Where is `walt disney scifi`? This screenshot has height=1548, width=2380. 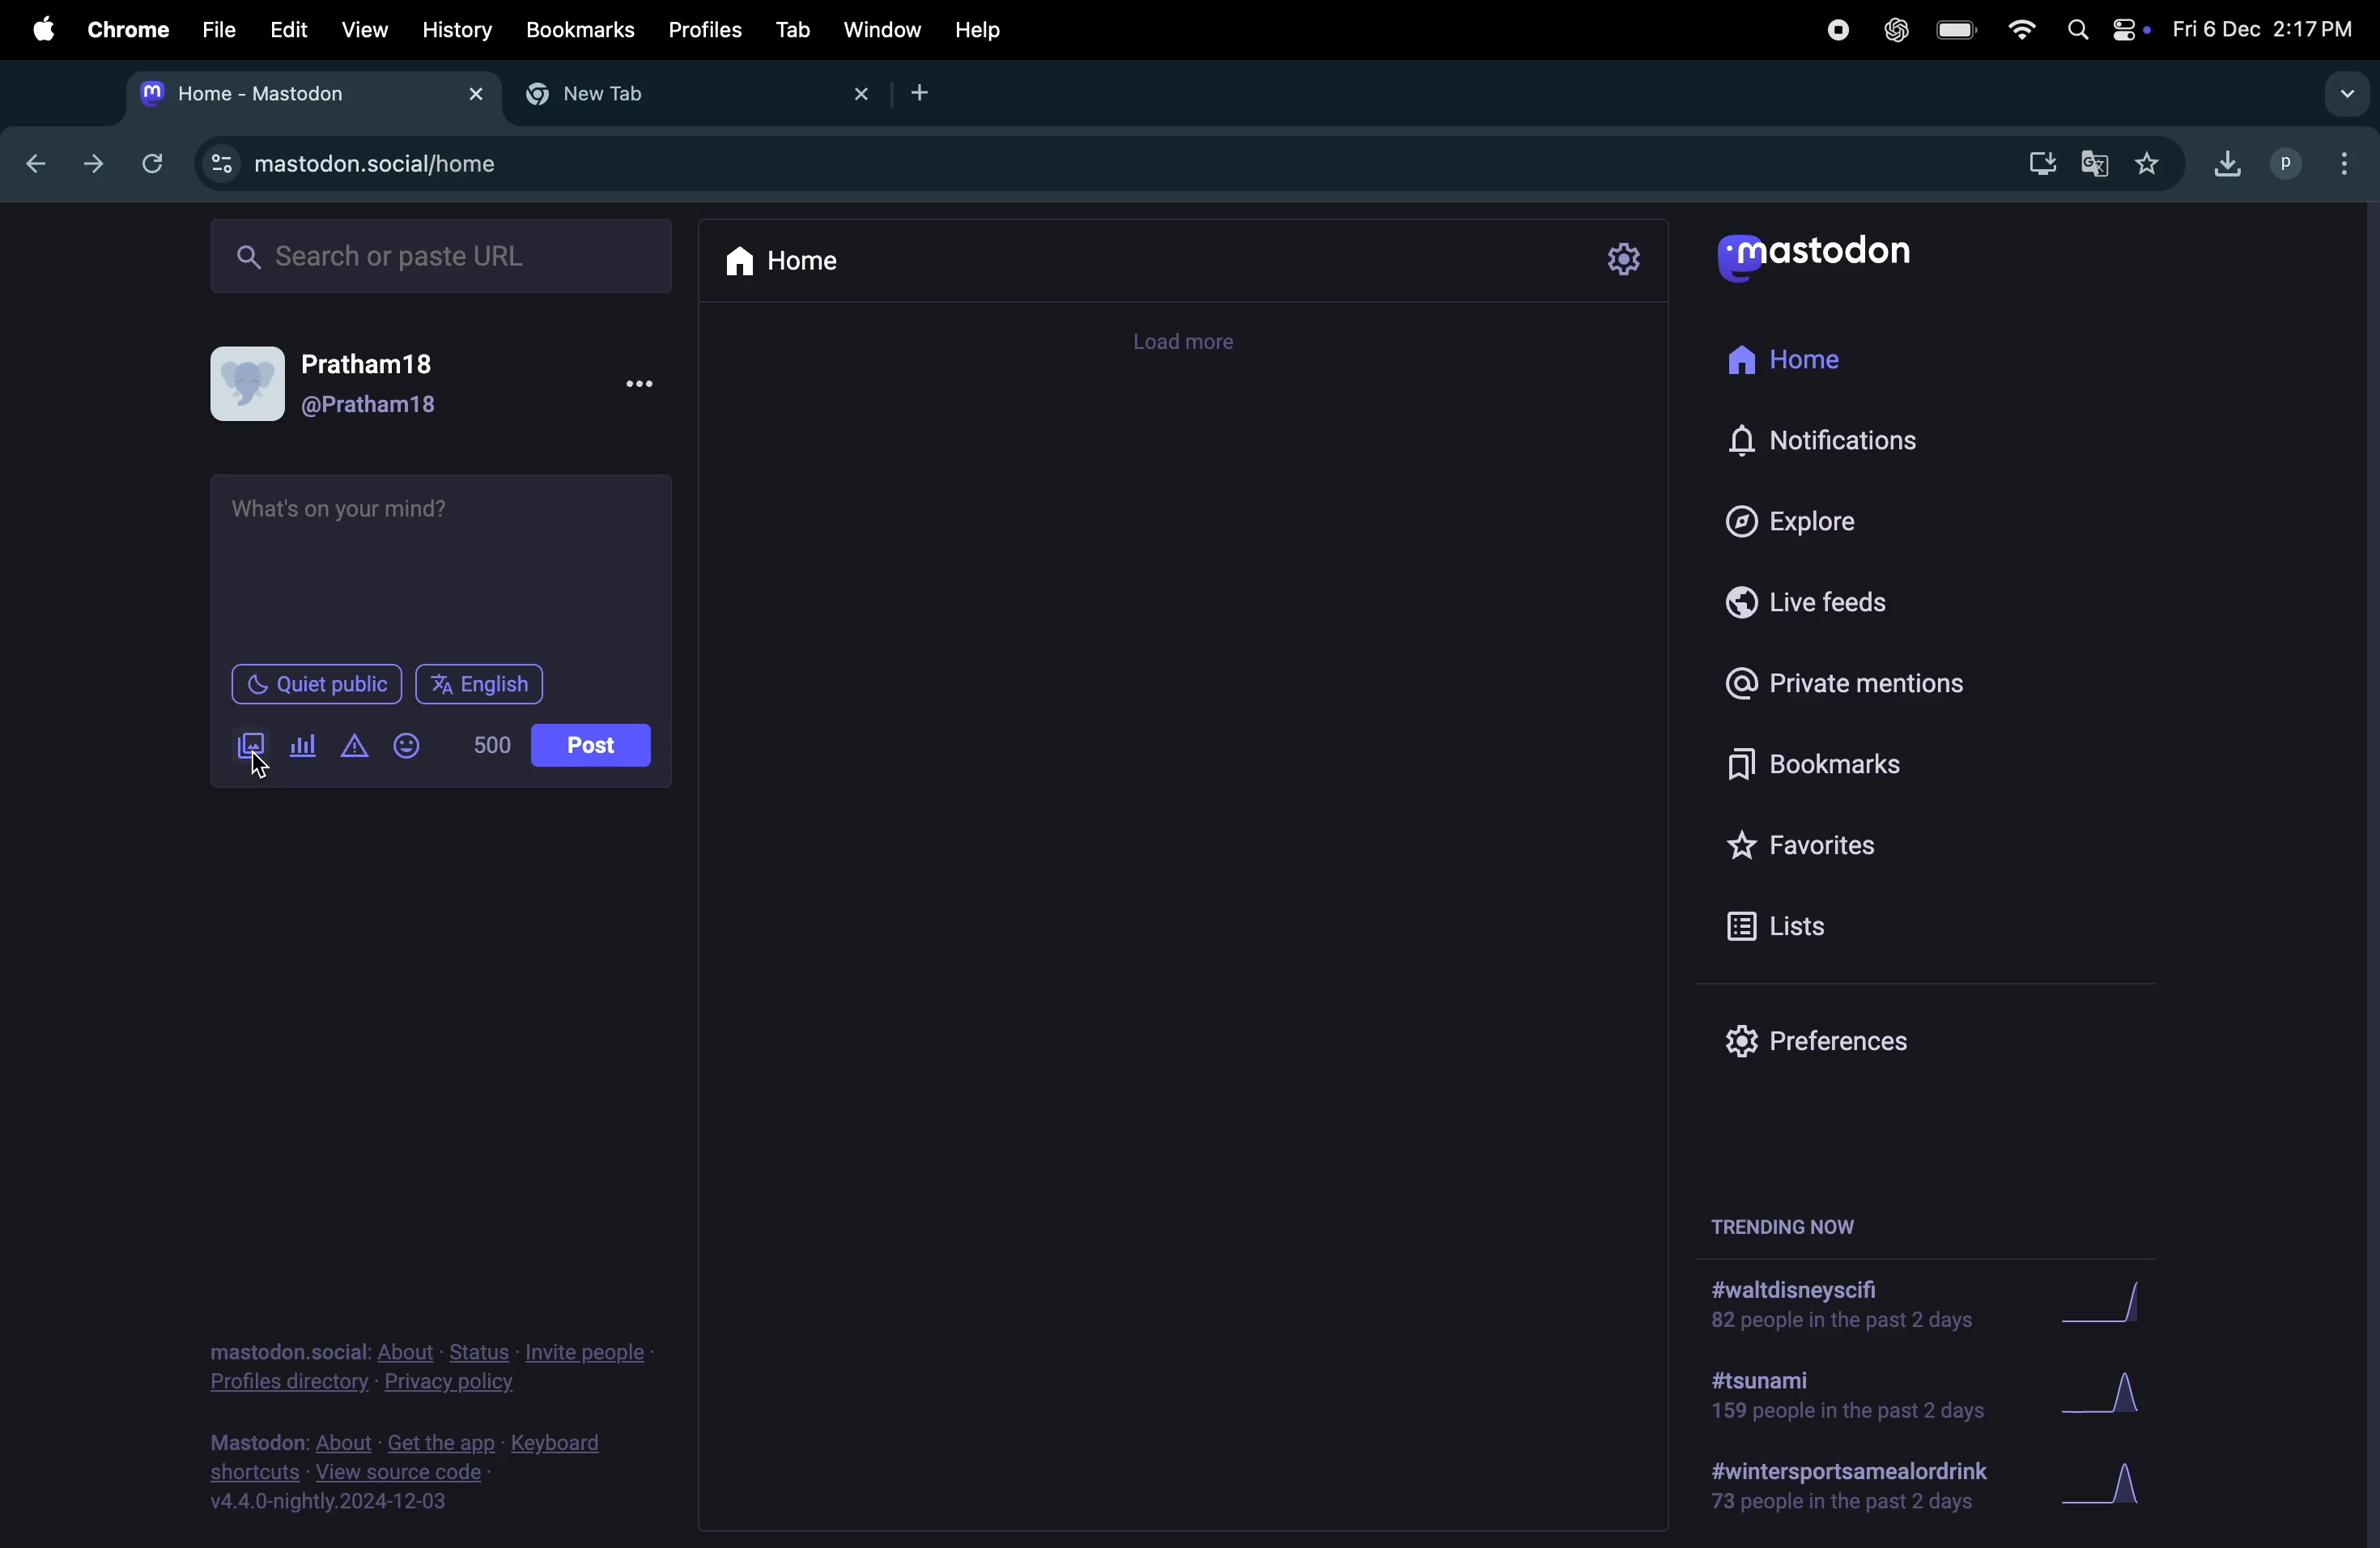 walt disney scifi is located at coordinates (1861, 1296).